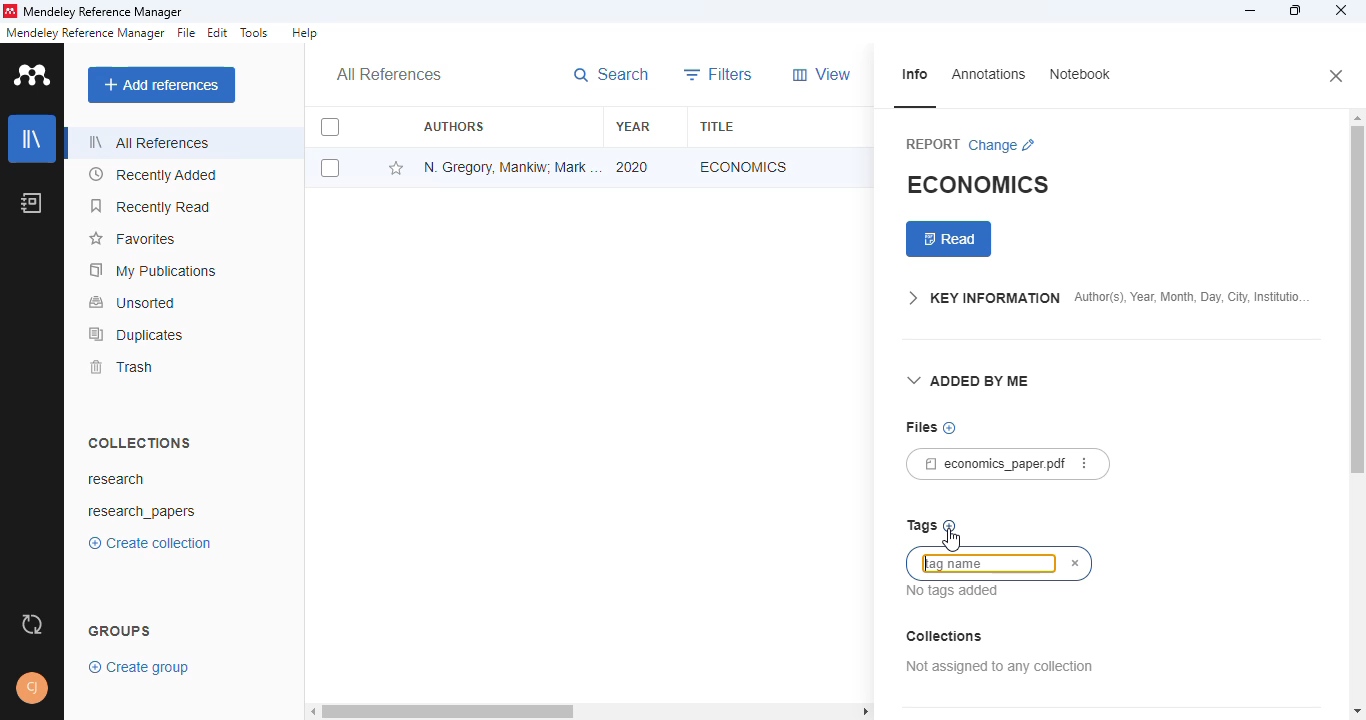 This screenshot has width=1366, height=720. What do you see at coordinates (989, 75) in the screenshot?
I see `annotations` at bounding box center [989, 75].